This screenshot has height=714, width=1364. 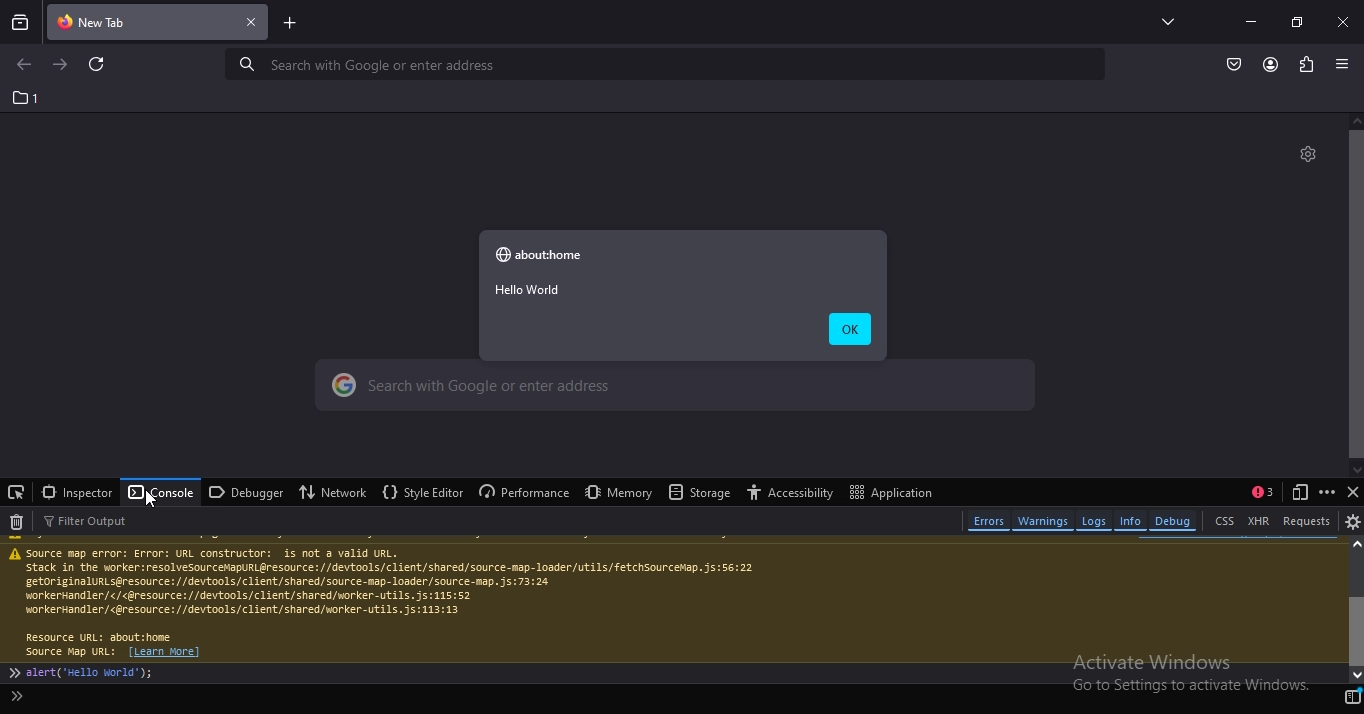 What do you see at coordinates (101, 66) in the screenshot?
I see `reload this page` at bounding box center [101, 66].